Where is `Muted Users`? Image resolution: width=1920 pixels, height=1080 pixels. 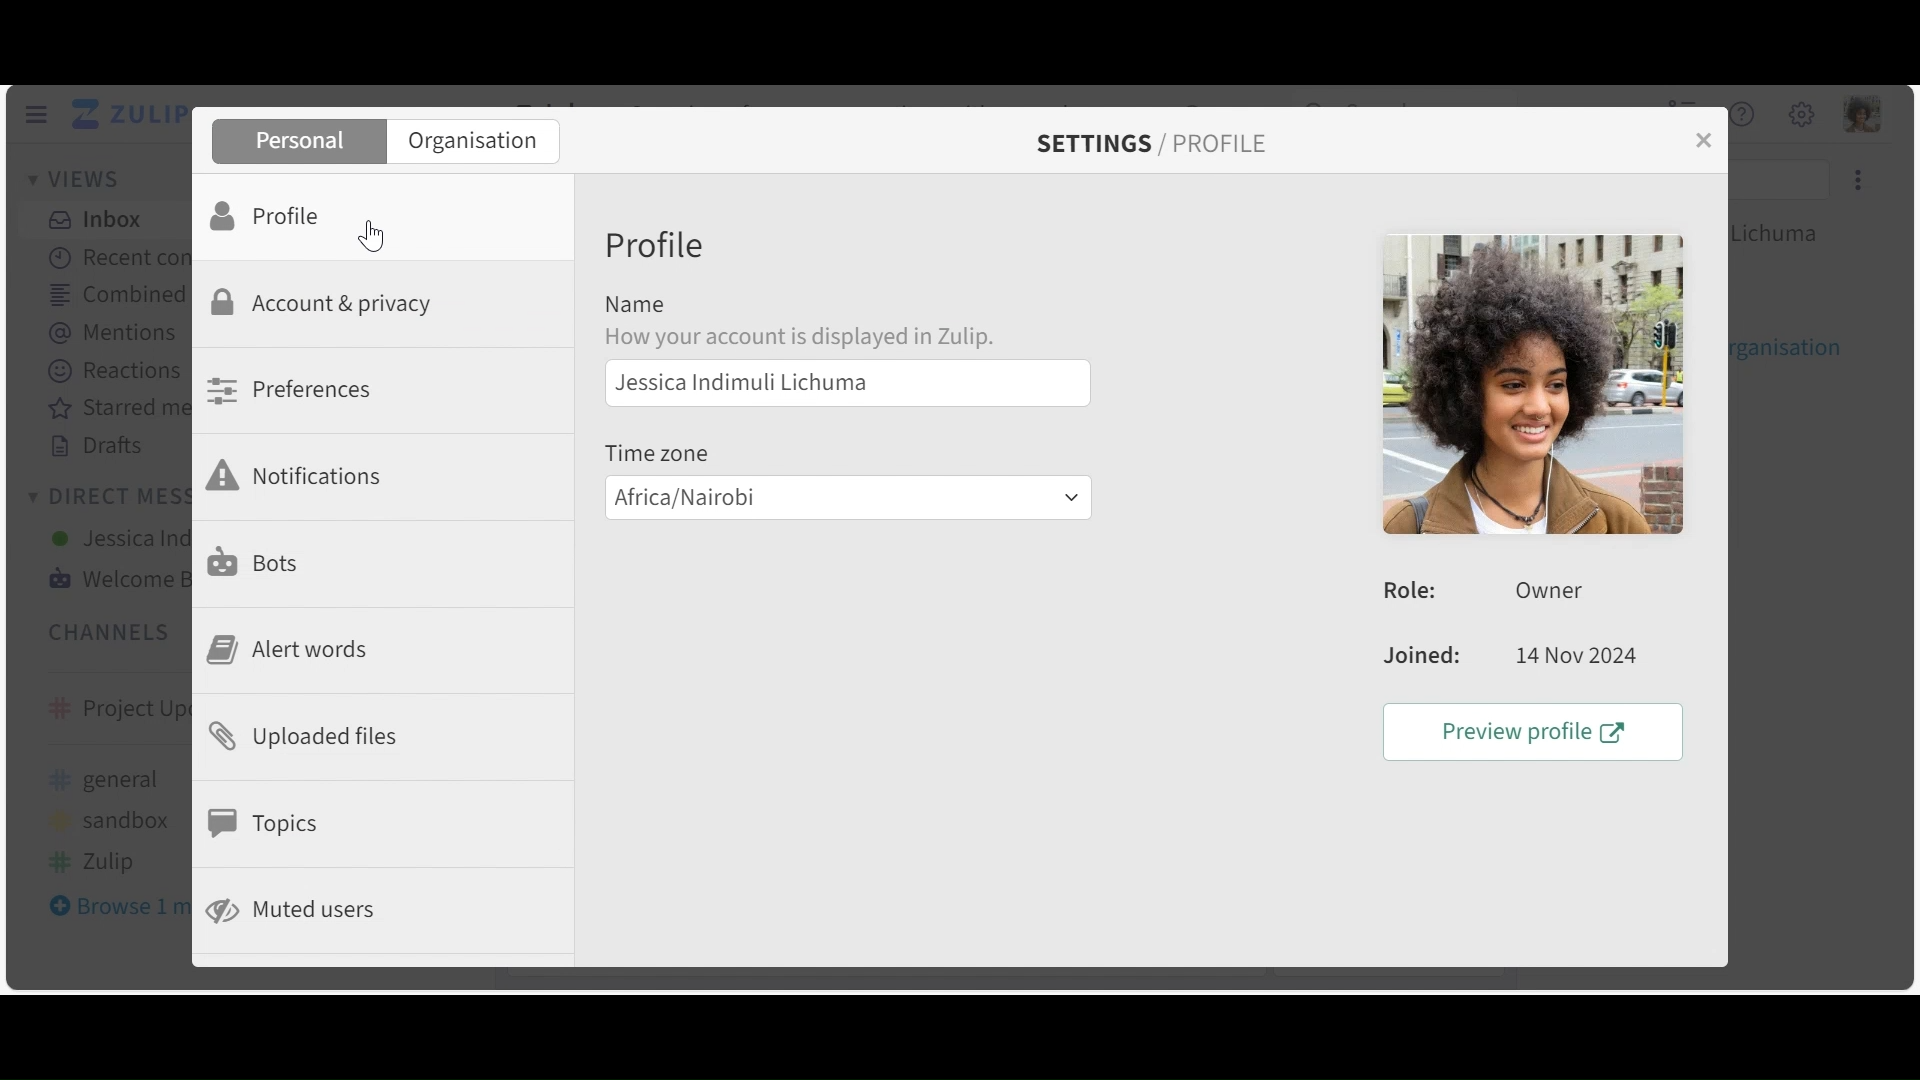
Muted Users is located at coordinates (302, 910).